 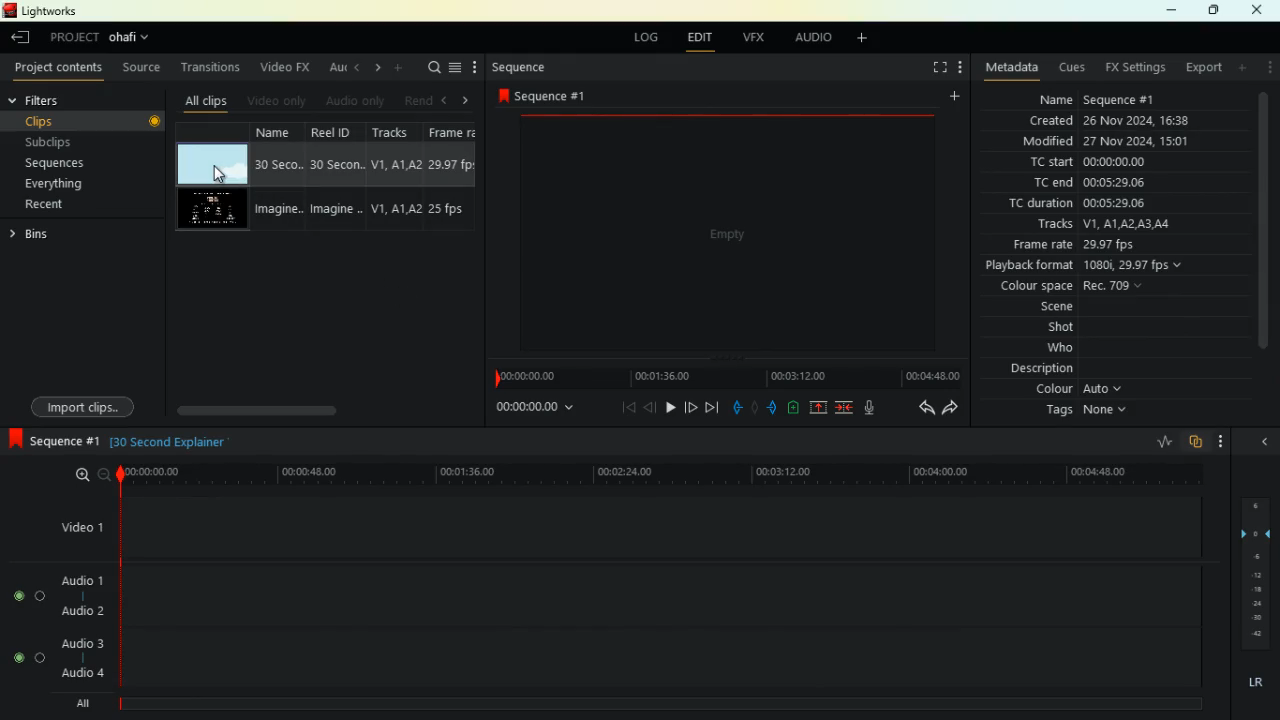 I want to click on filters, so click(x=53, y=102).